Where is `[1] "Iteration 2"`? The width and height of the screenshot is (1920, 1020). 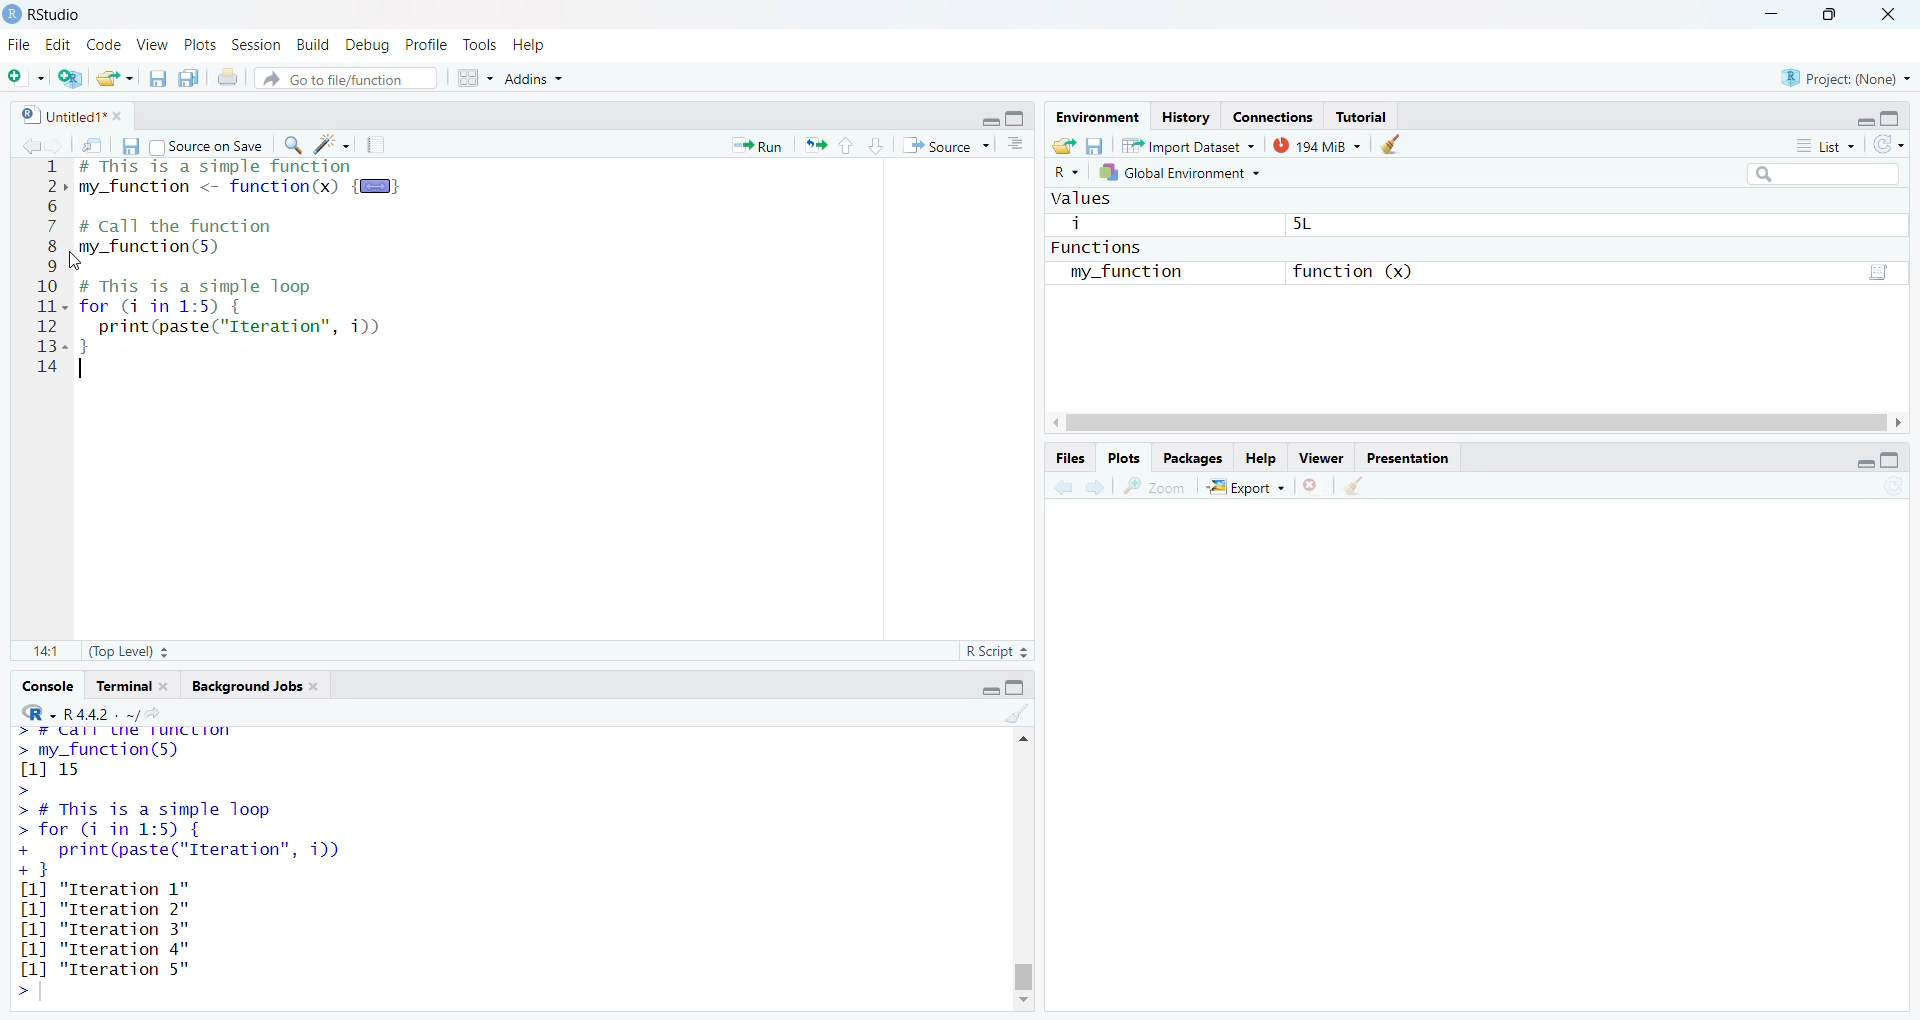 [1] "Iteration 2" is located at coordinates (109, 909).